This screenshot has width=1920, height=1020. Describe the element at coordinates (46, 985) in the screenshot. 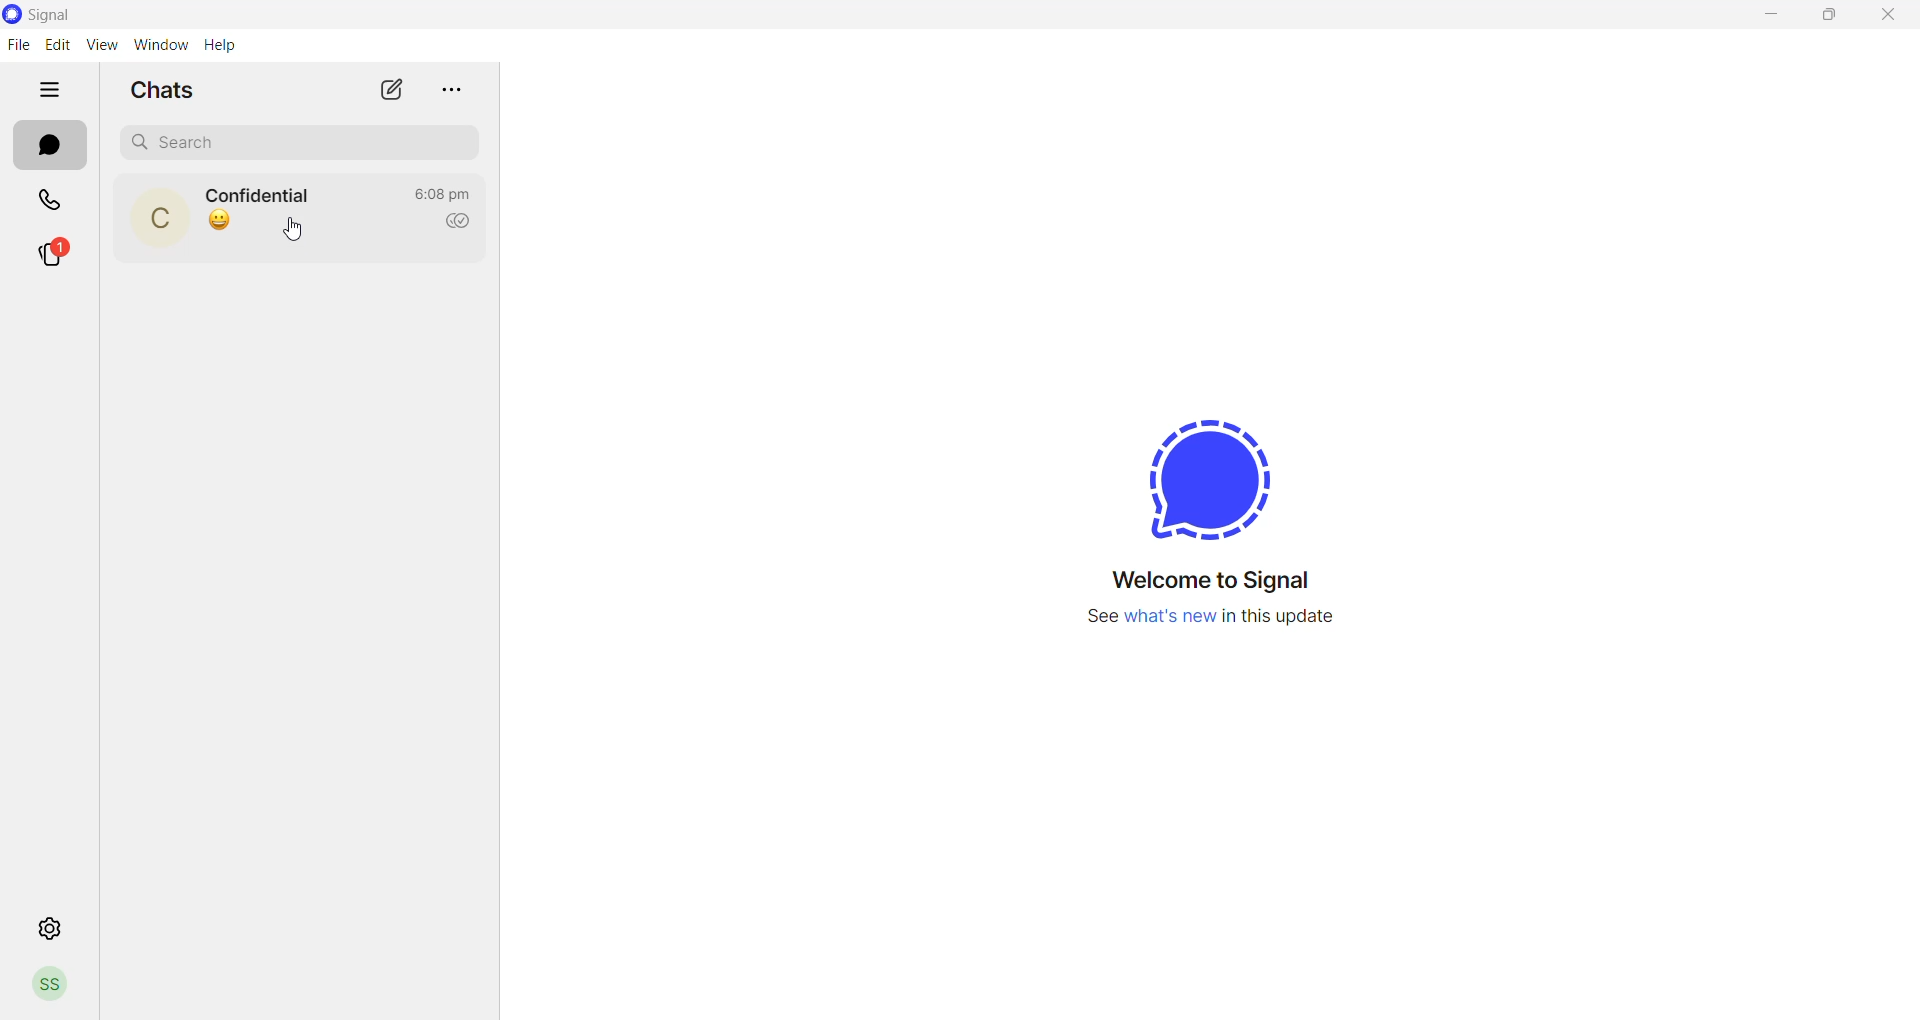

I see `profile picture` at that location.